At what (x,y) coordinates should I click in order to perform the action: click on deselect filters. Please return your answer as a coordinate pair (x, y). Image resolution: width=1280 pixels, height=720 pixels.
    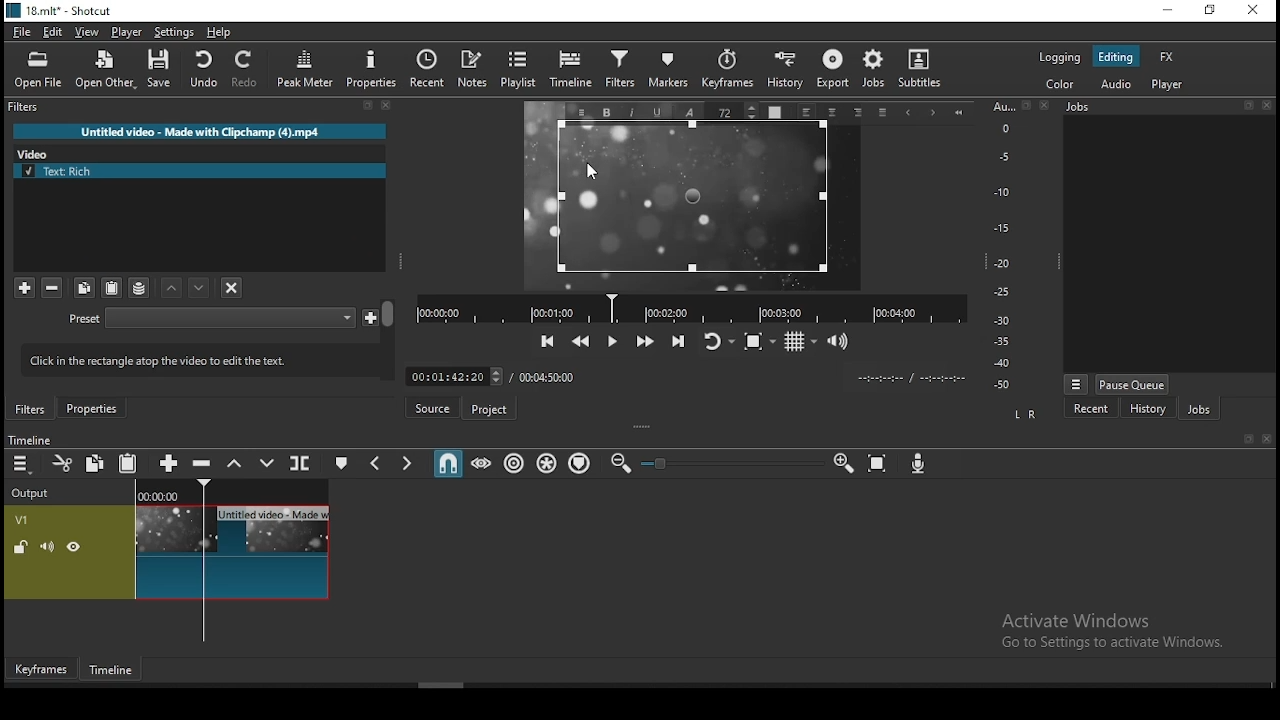
    Looking at the image, I should click on (230, 286).